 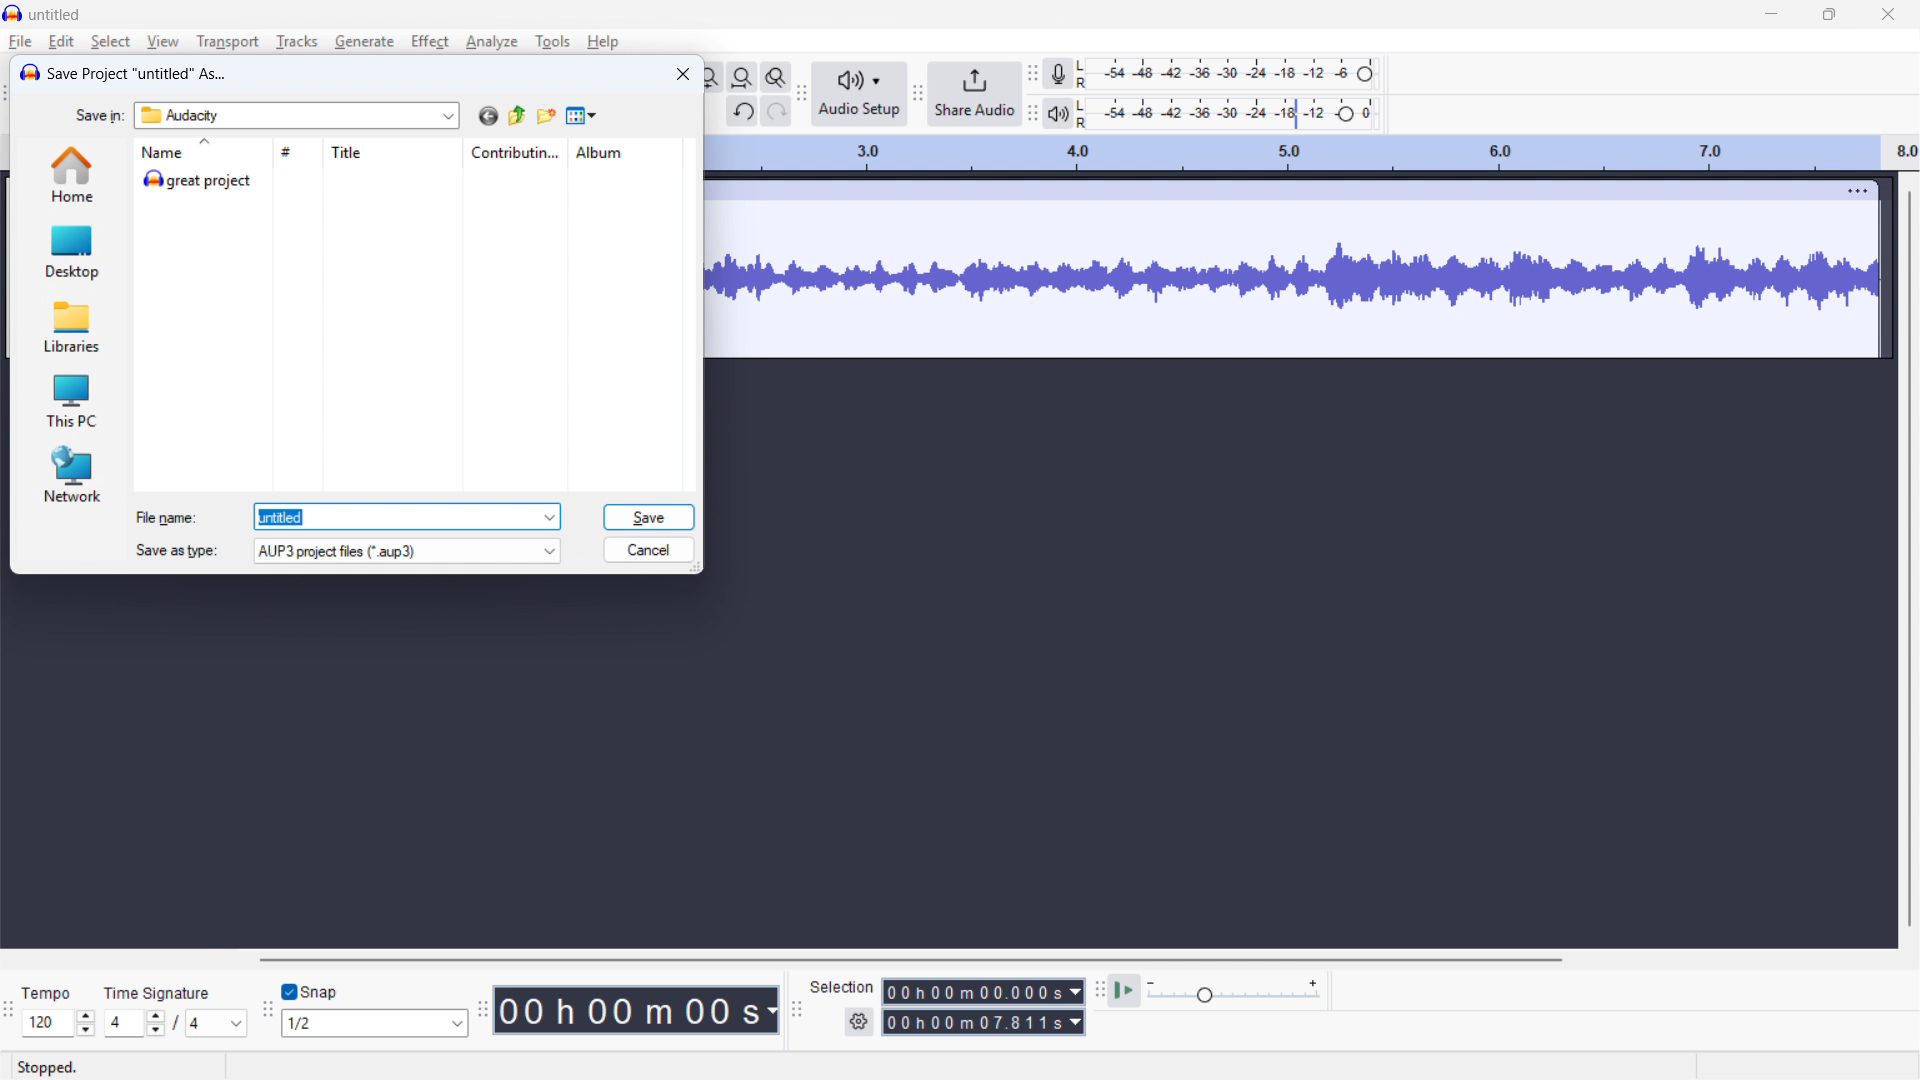 What do you see at coordinates (983, 1023) in the screenshot?
I see `selection end time` at bounding box center [983, 1023].